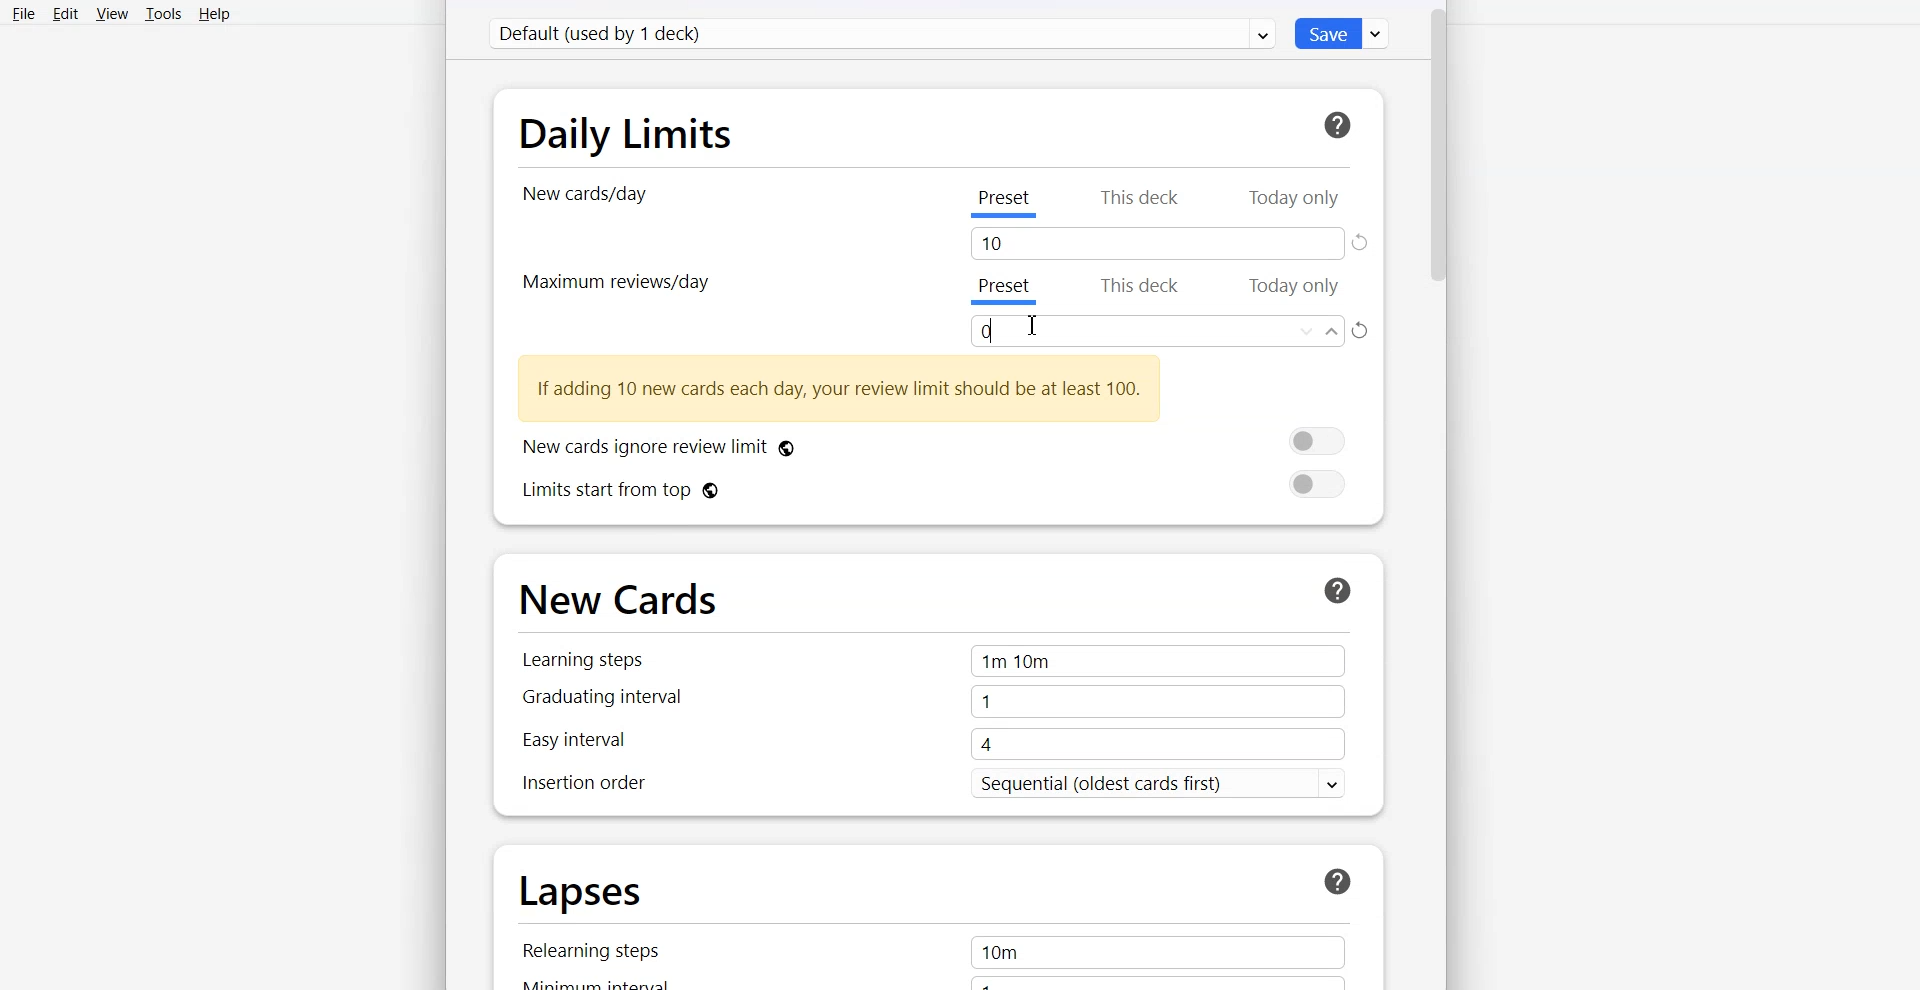  What do you see at coordinates (1341, 882) in the screenshot?
I see `Help` at bounding box center [1341, 882].